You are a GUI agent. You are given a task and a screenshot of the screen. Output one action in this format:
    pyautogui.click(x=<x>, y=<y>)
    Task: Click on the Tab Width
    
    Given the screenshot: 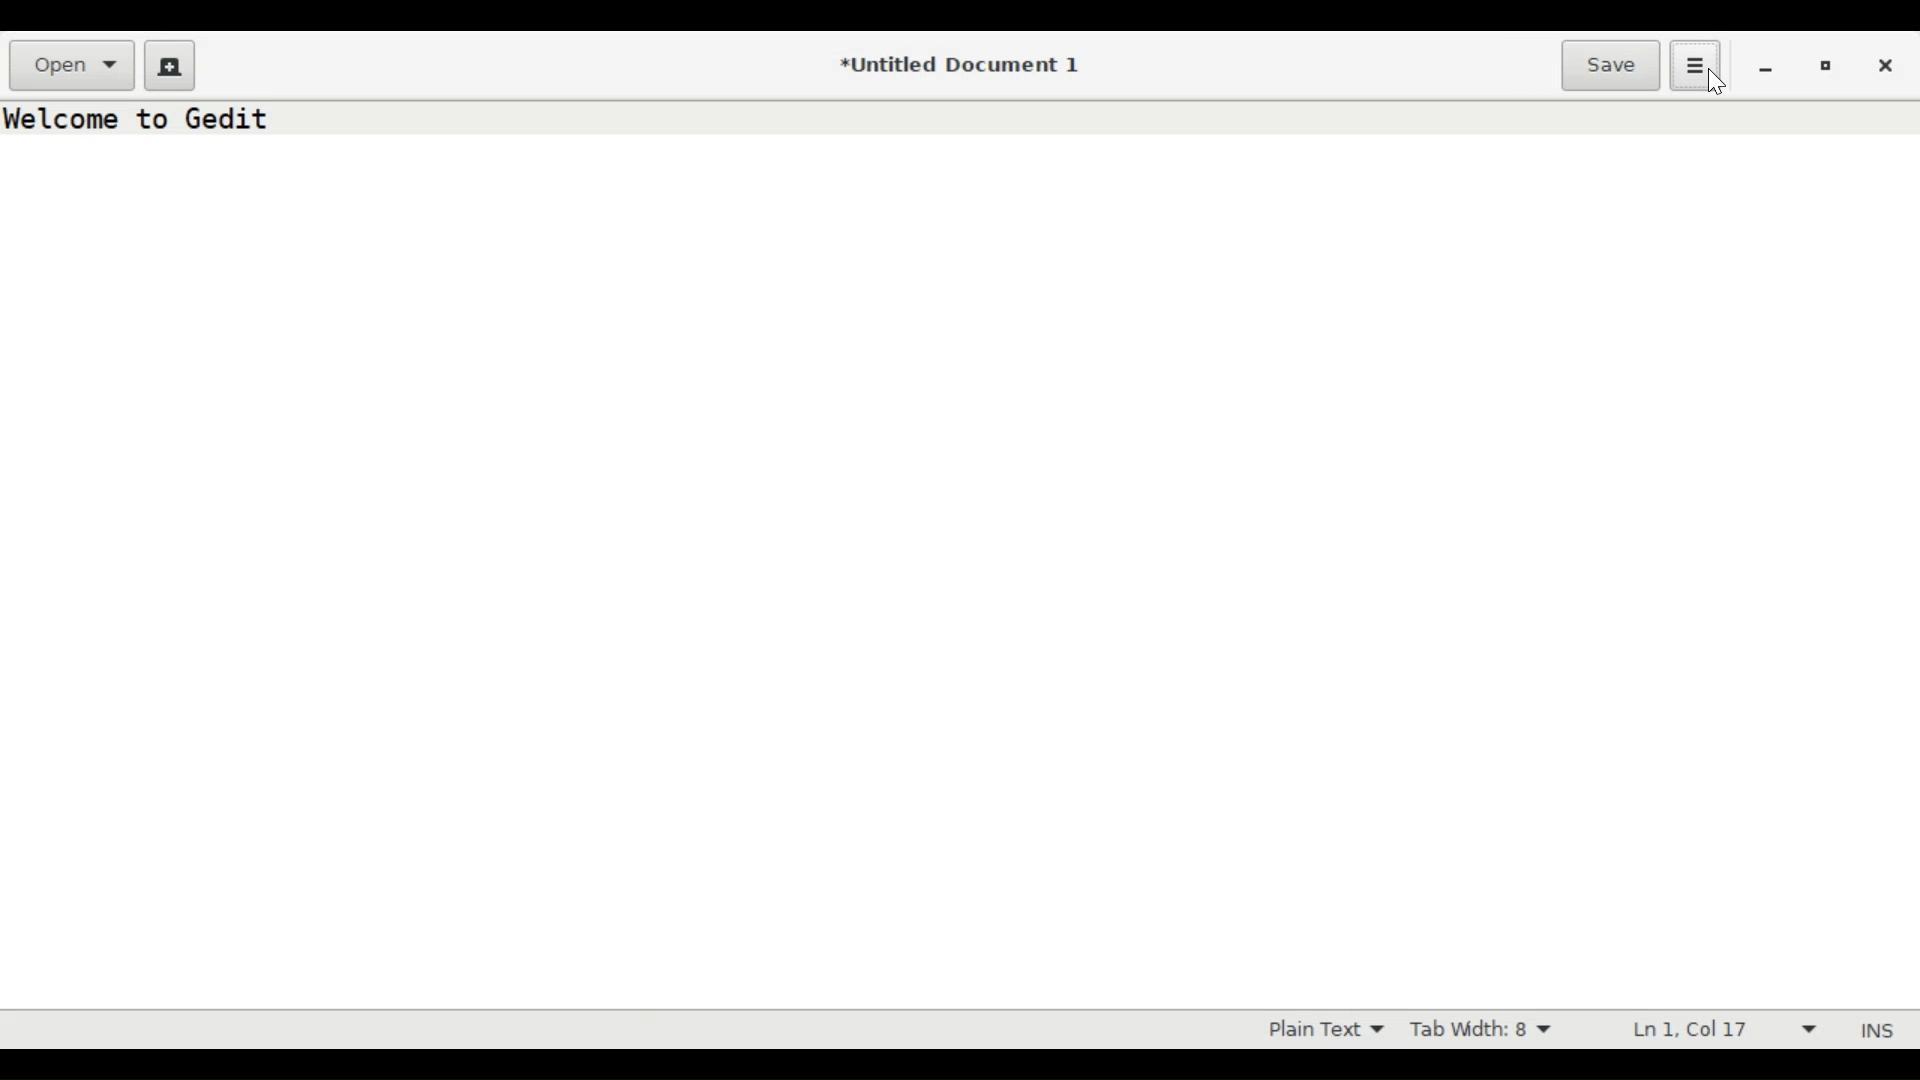 What is the action you would take?
    pyautogui.click(x=1490, y=1030)
    